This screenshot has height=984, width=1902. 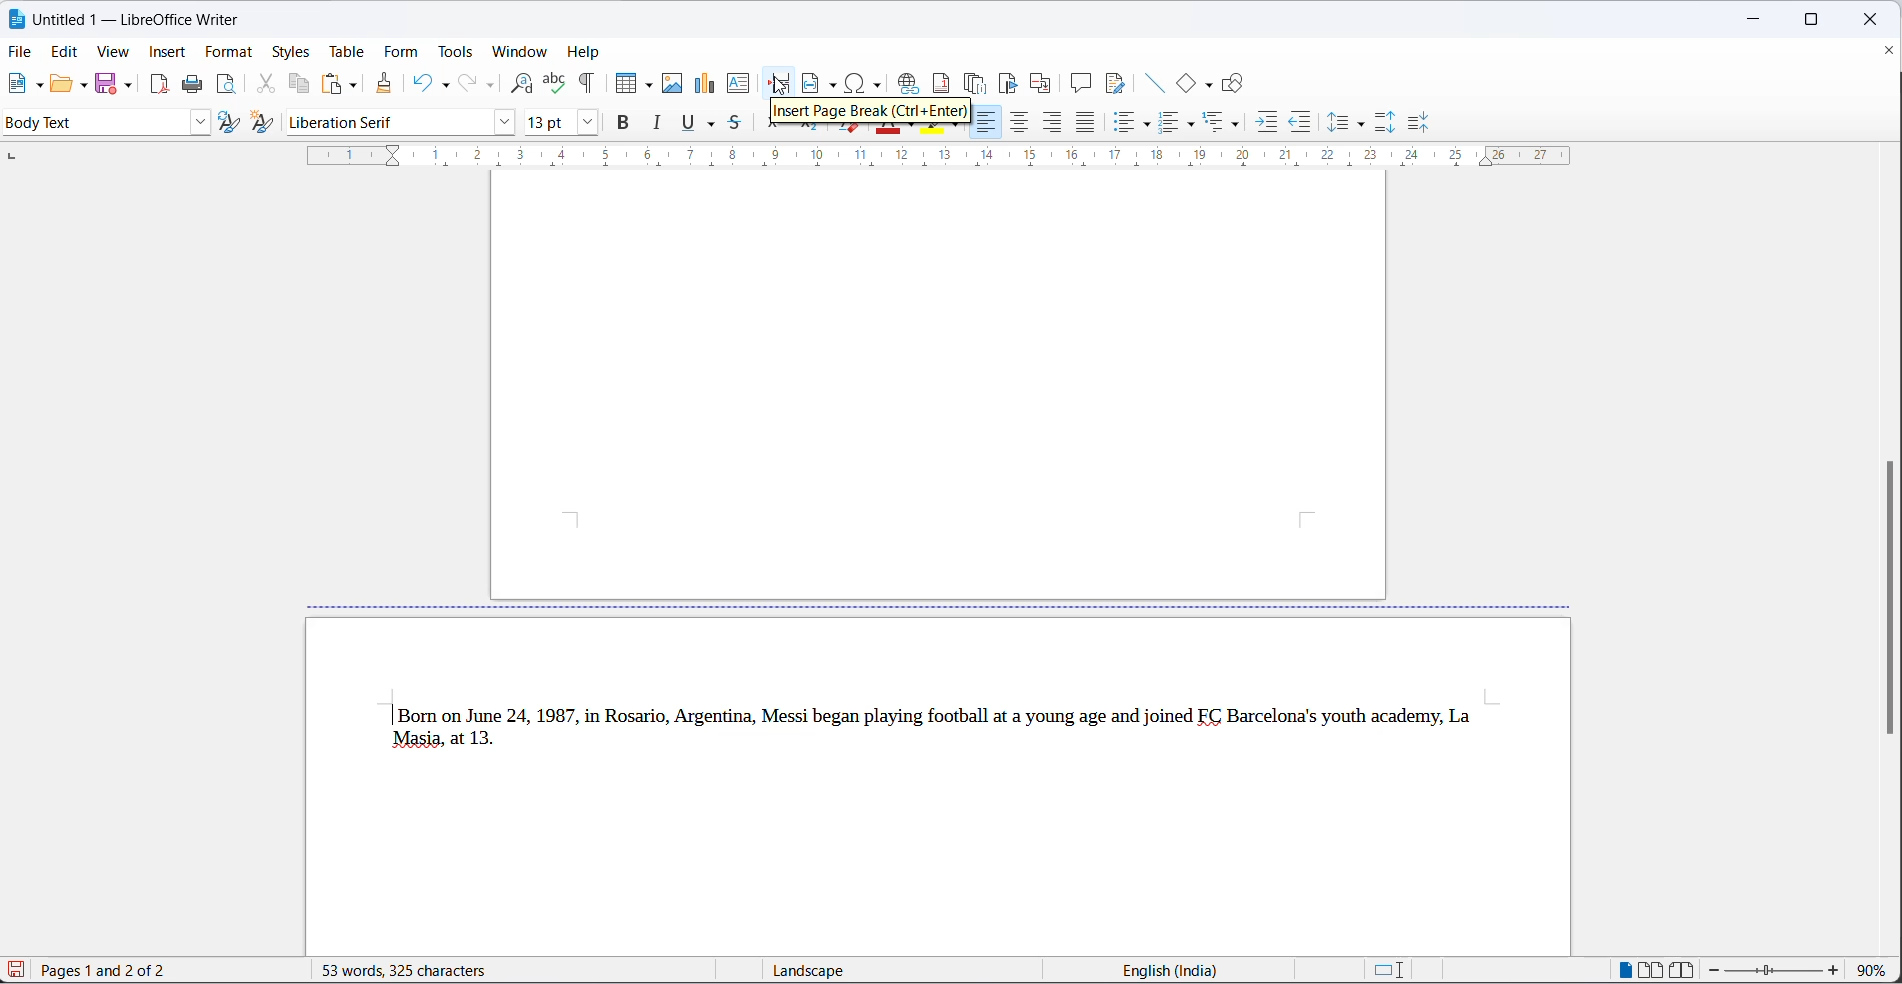 I want to click on line spacing options, so click(x=1337, y=120).